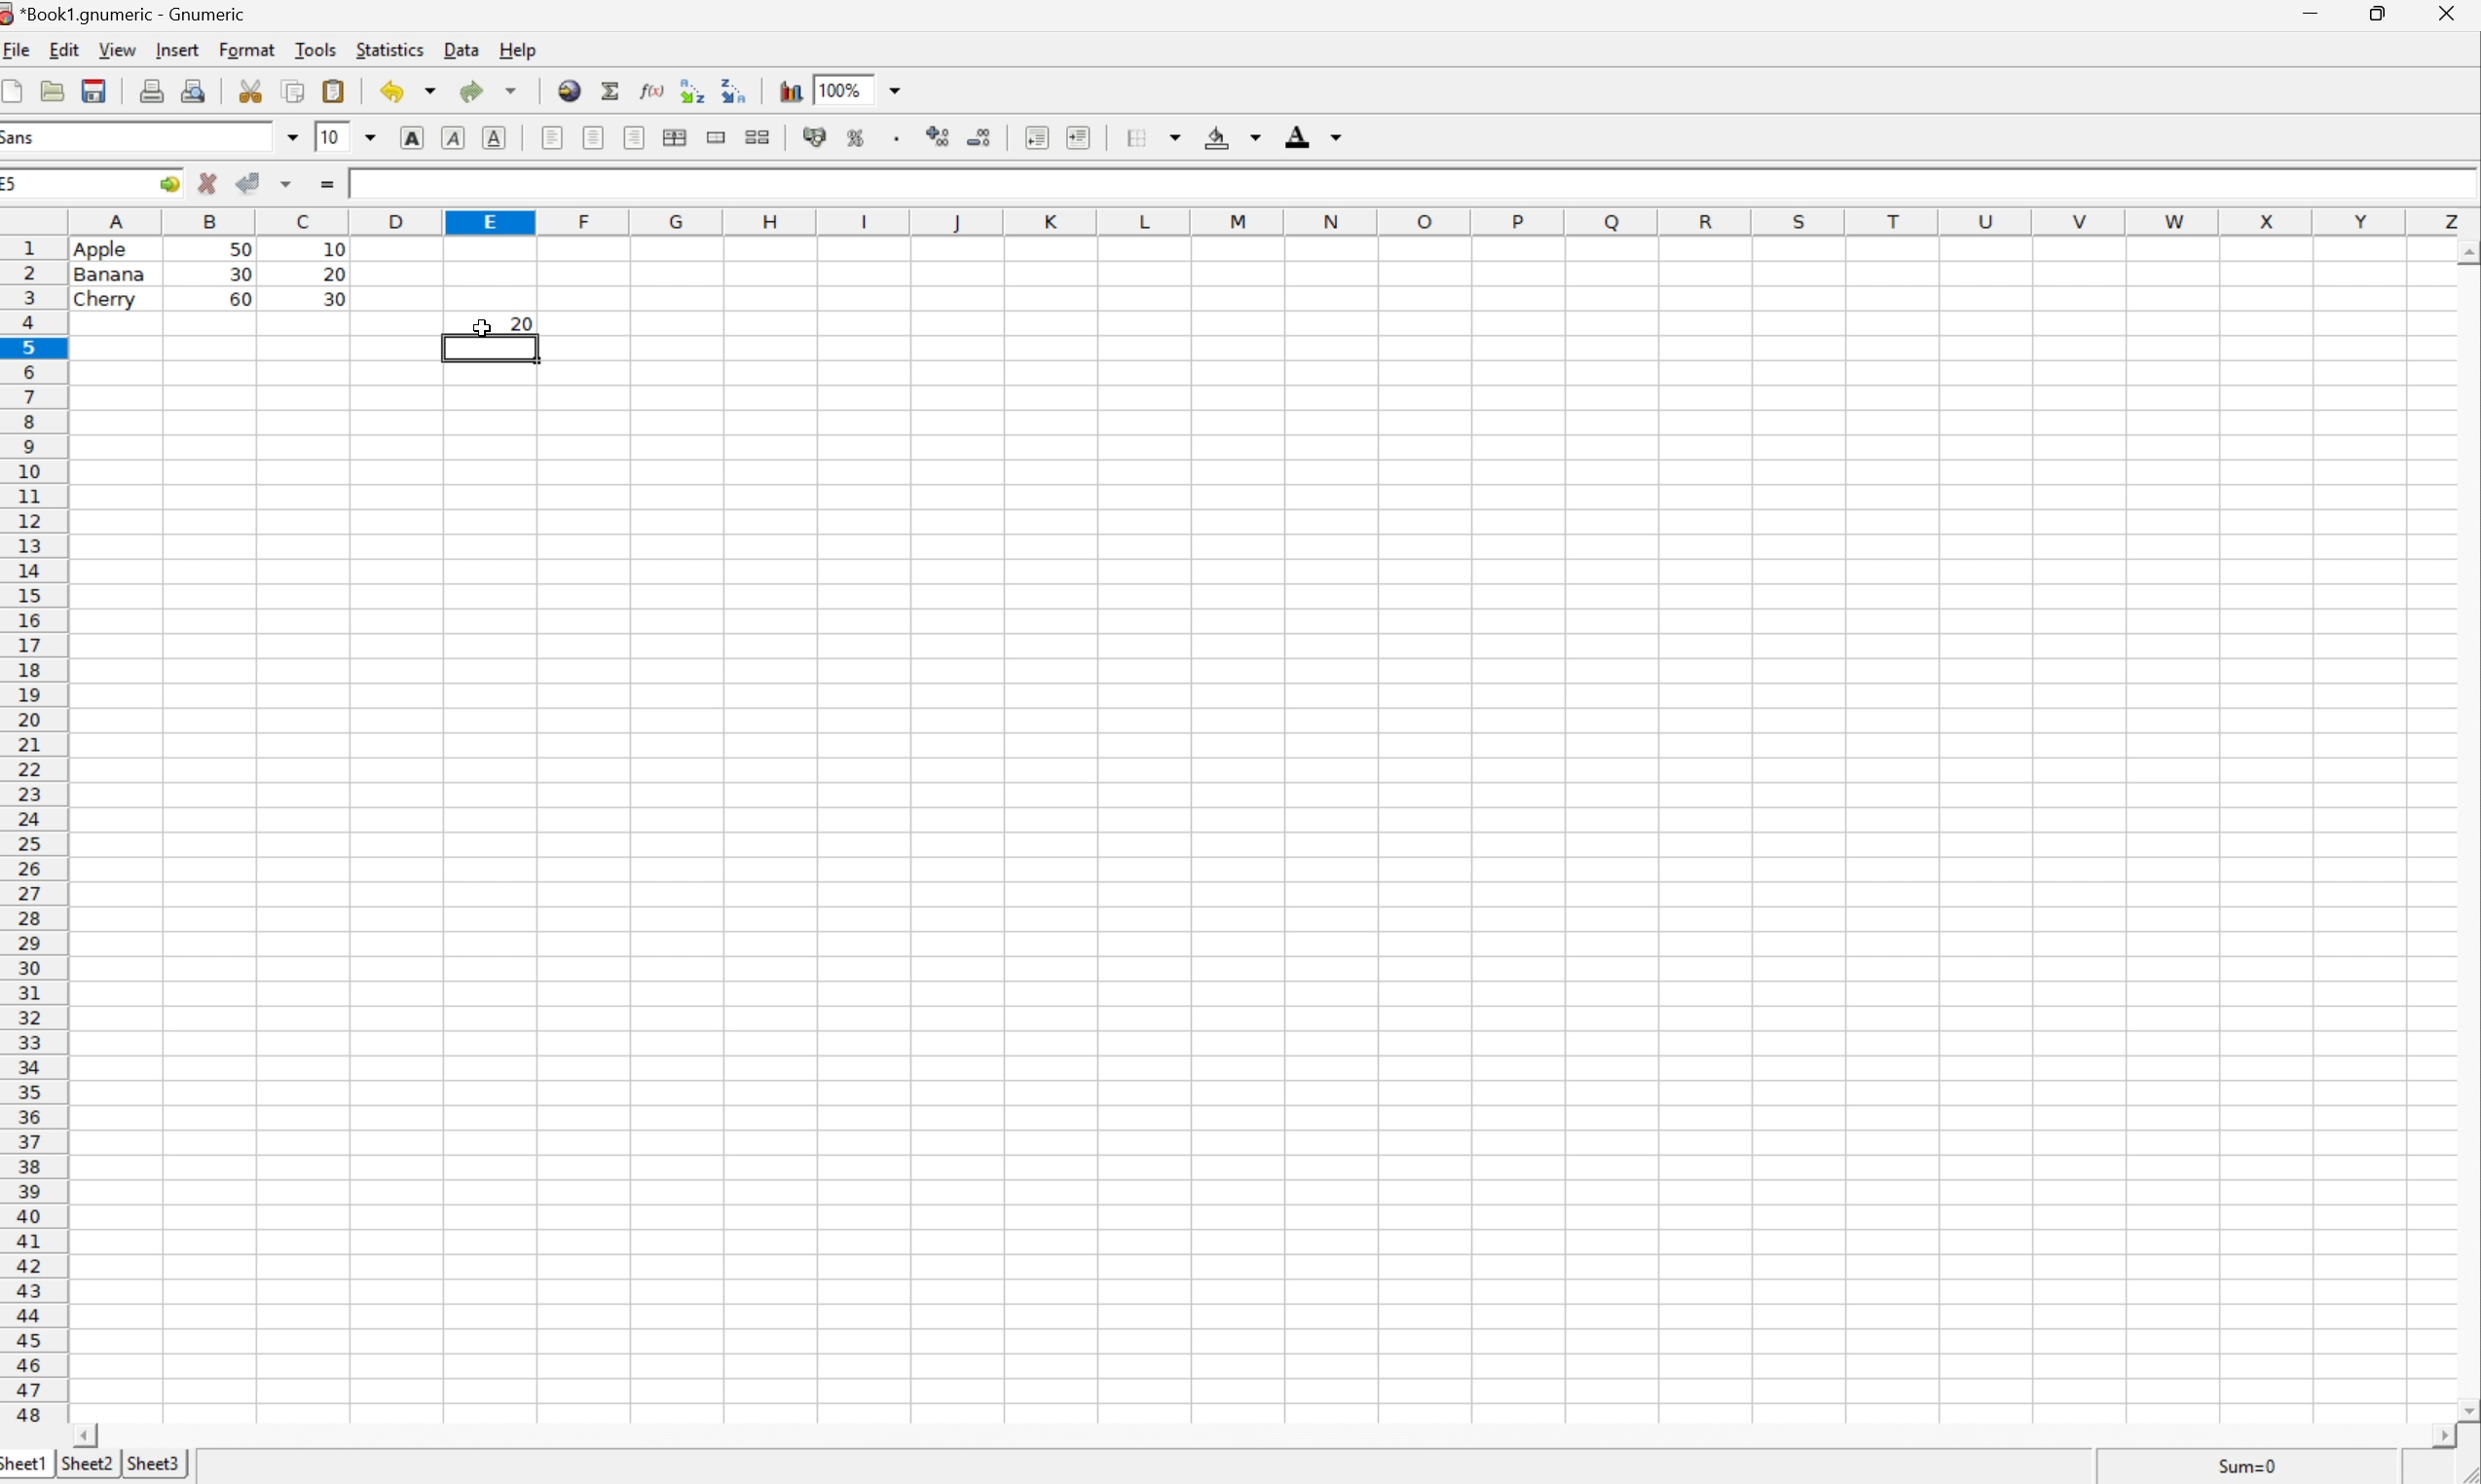 This screenshot has height=1484, width=2481. I want to click on increase indent, so click(1079, 136).